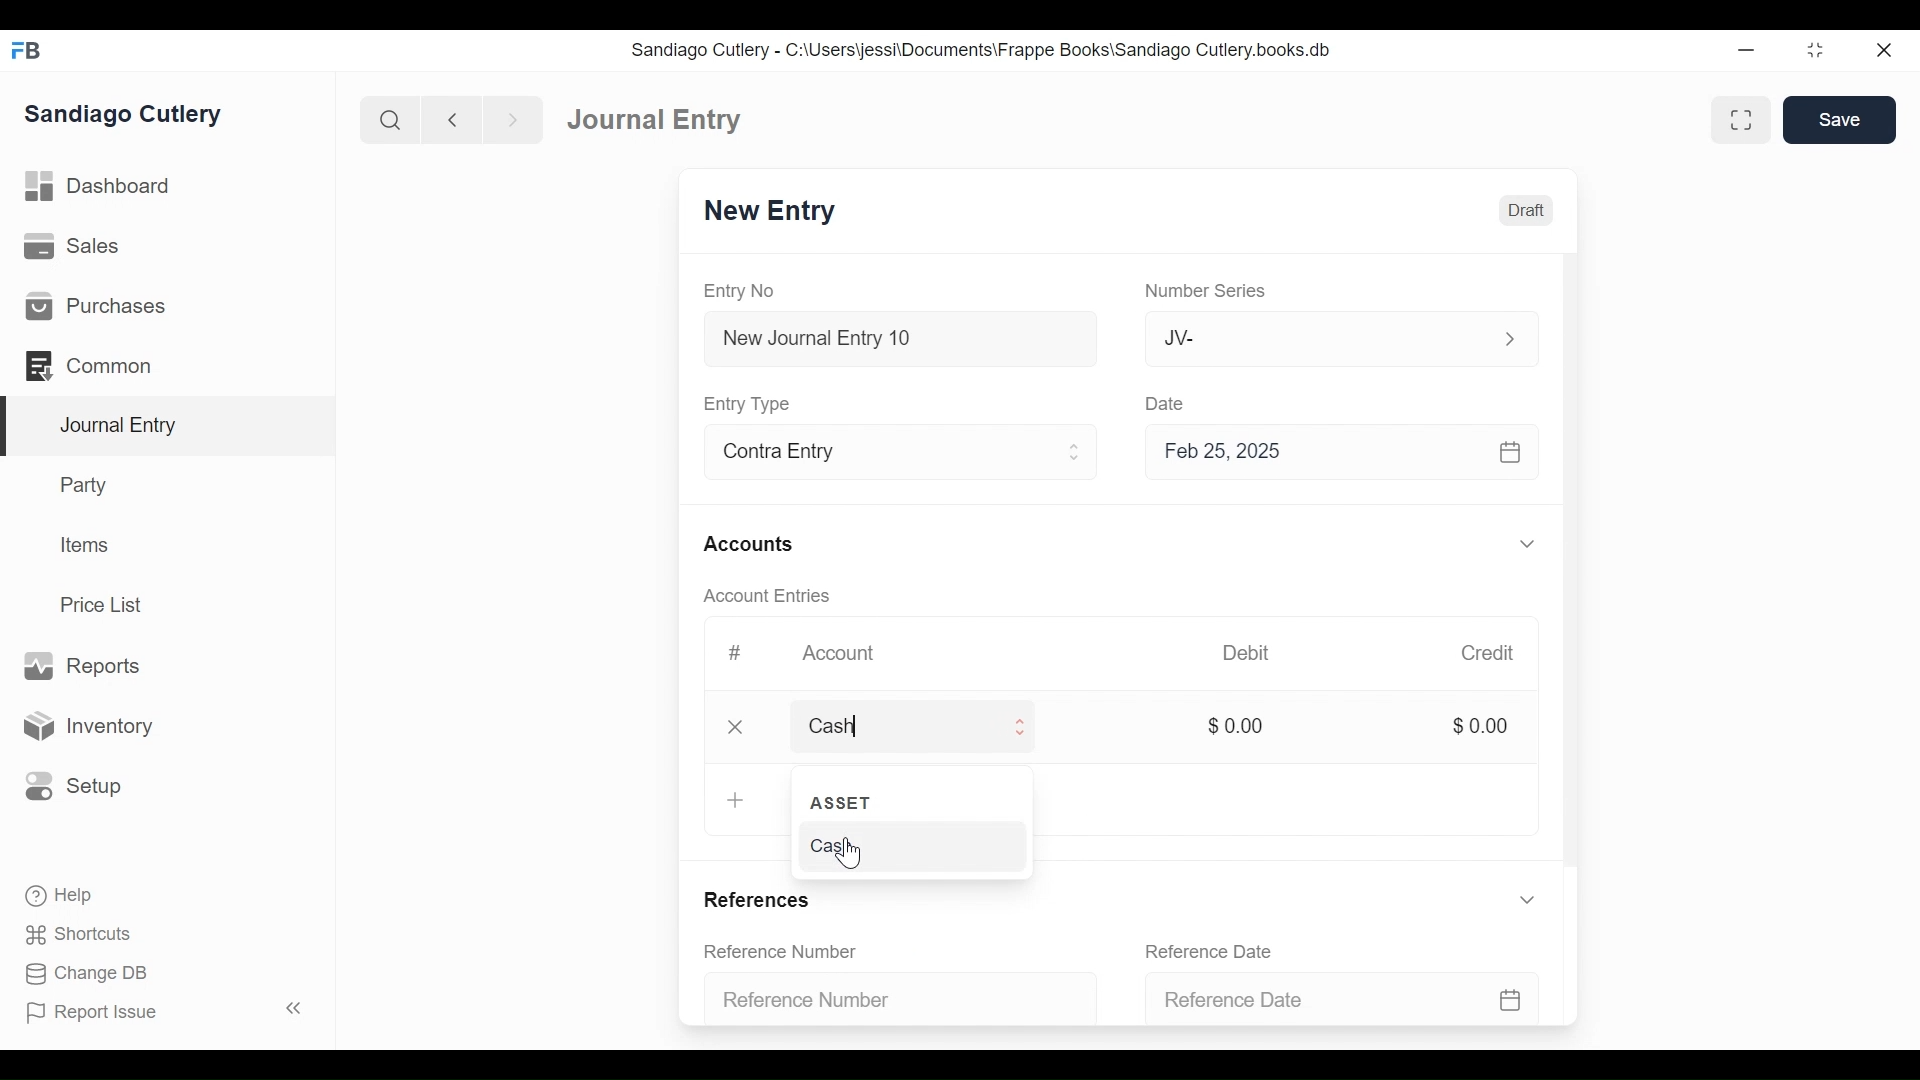 The image size is (1920, 1080). Describe the element at coordinates (56, 893) in the screenshot. I see `Help` at that location.